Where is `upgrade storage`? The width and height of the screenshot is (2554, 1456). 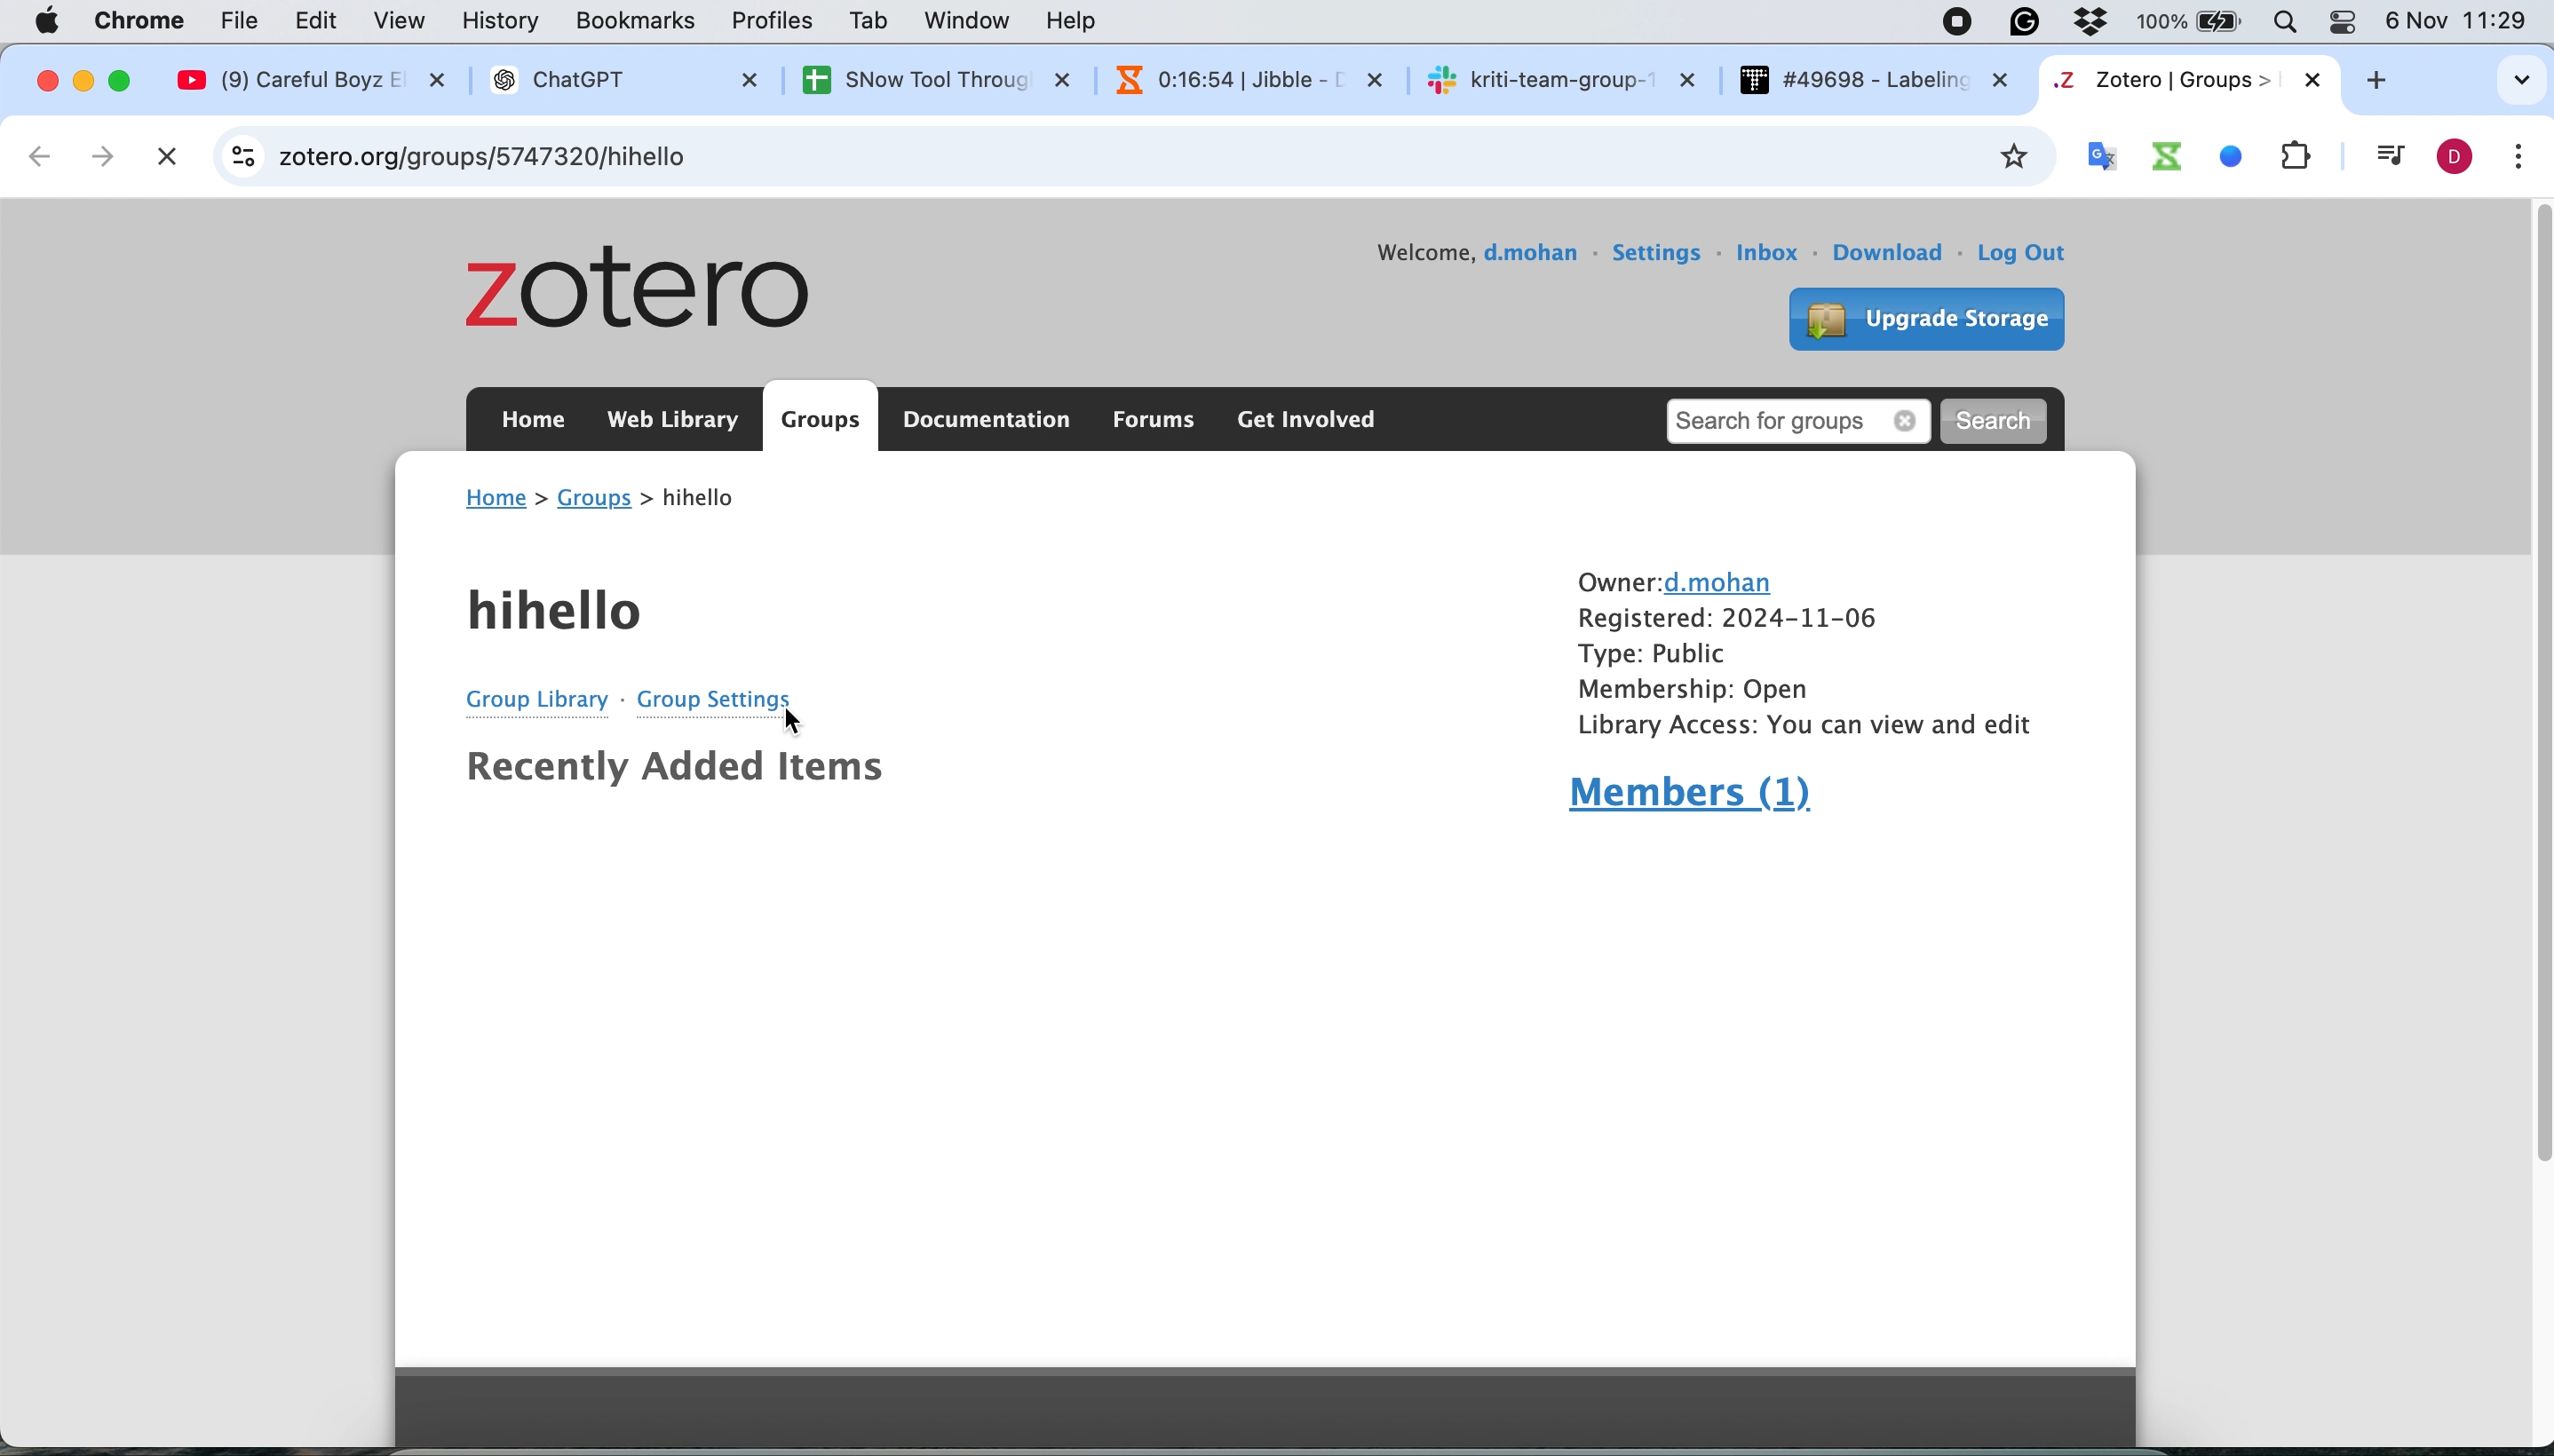
upgrade storage is located at coordinates (1916, 315).